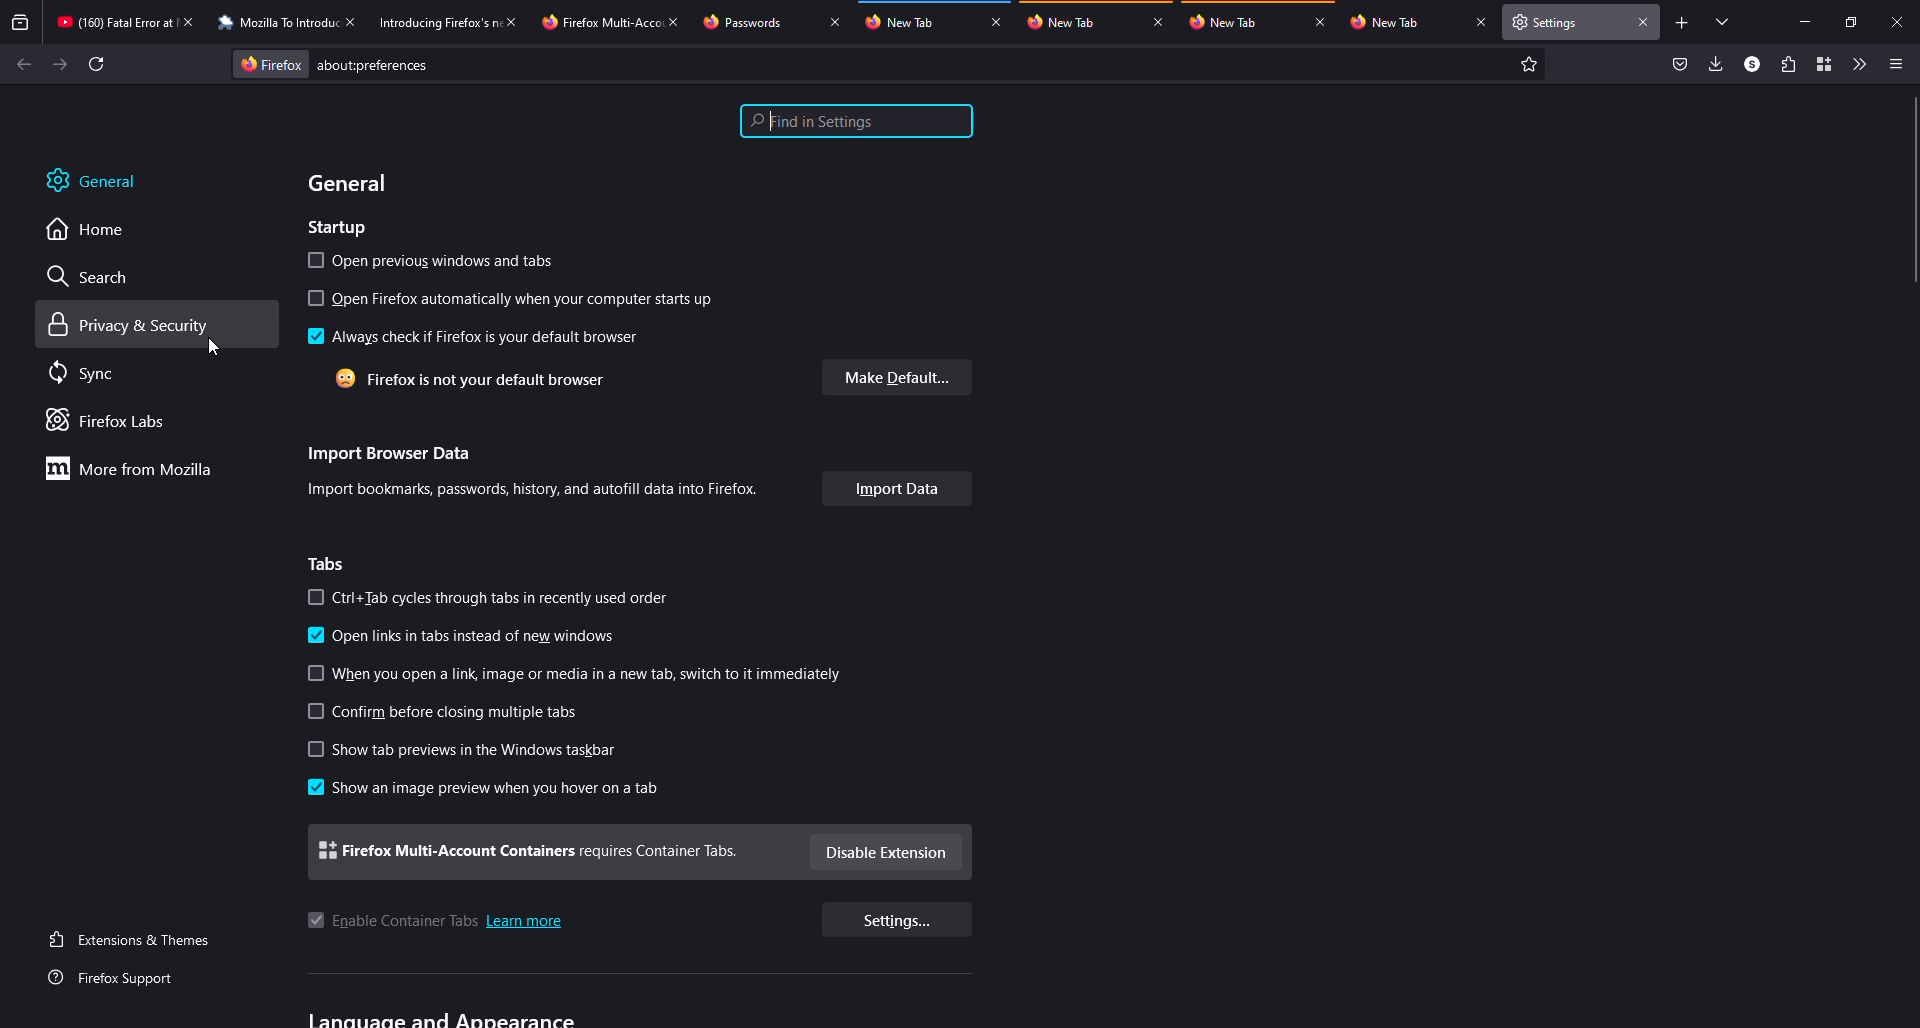 The width and height of the screenshot is (1920, 1028). Describe the element at coordinates (1823, 64) in the screenshot. I see `container` at that location.